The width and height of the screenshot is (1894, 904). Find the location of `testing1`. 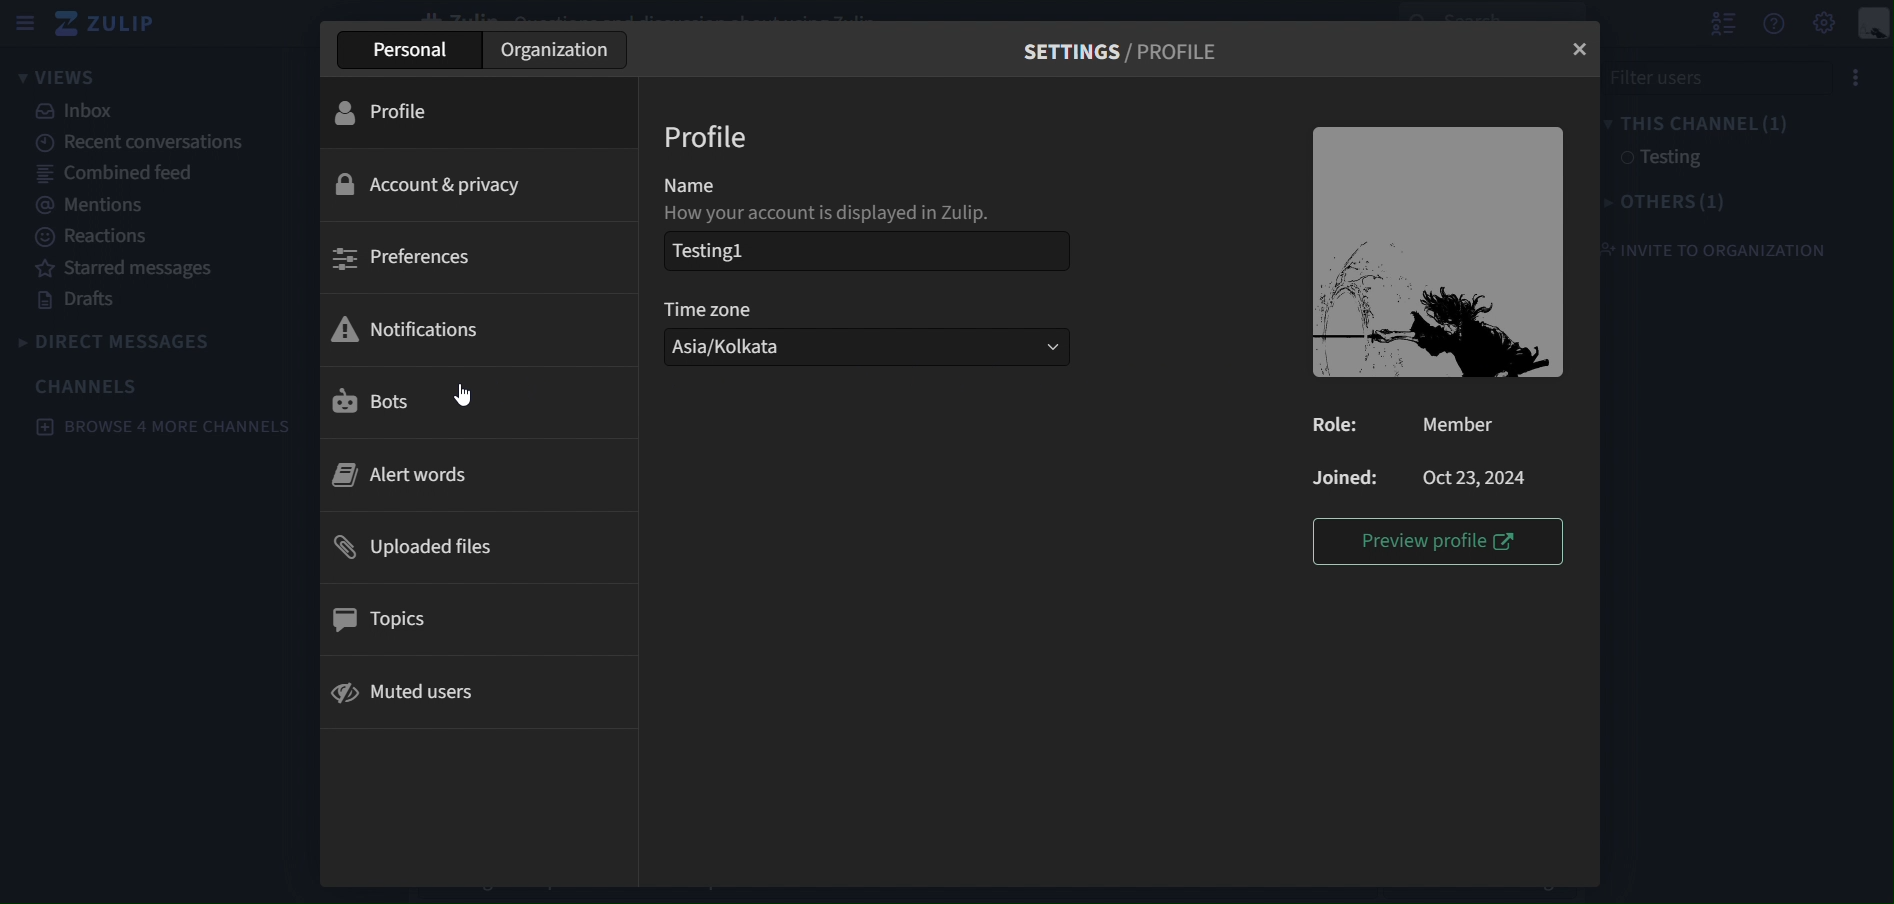

testing1 is located at coordinates (719, 250).